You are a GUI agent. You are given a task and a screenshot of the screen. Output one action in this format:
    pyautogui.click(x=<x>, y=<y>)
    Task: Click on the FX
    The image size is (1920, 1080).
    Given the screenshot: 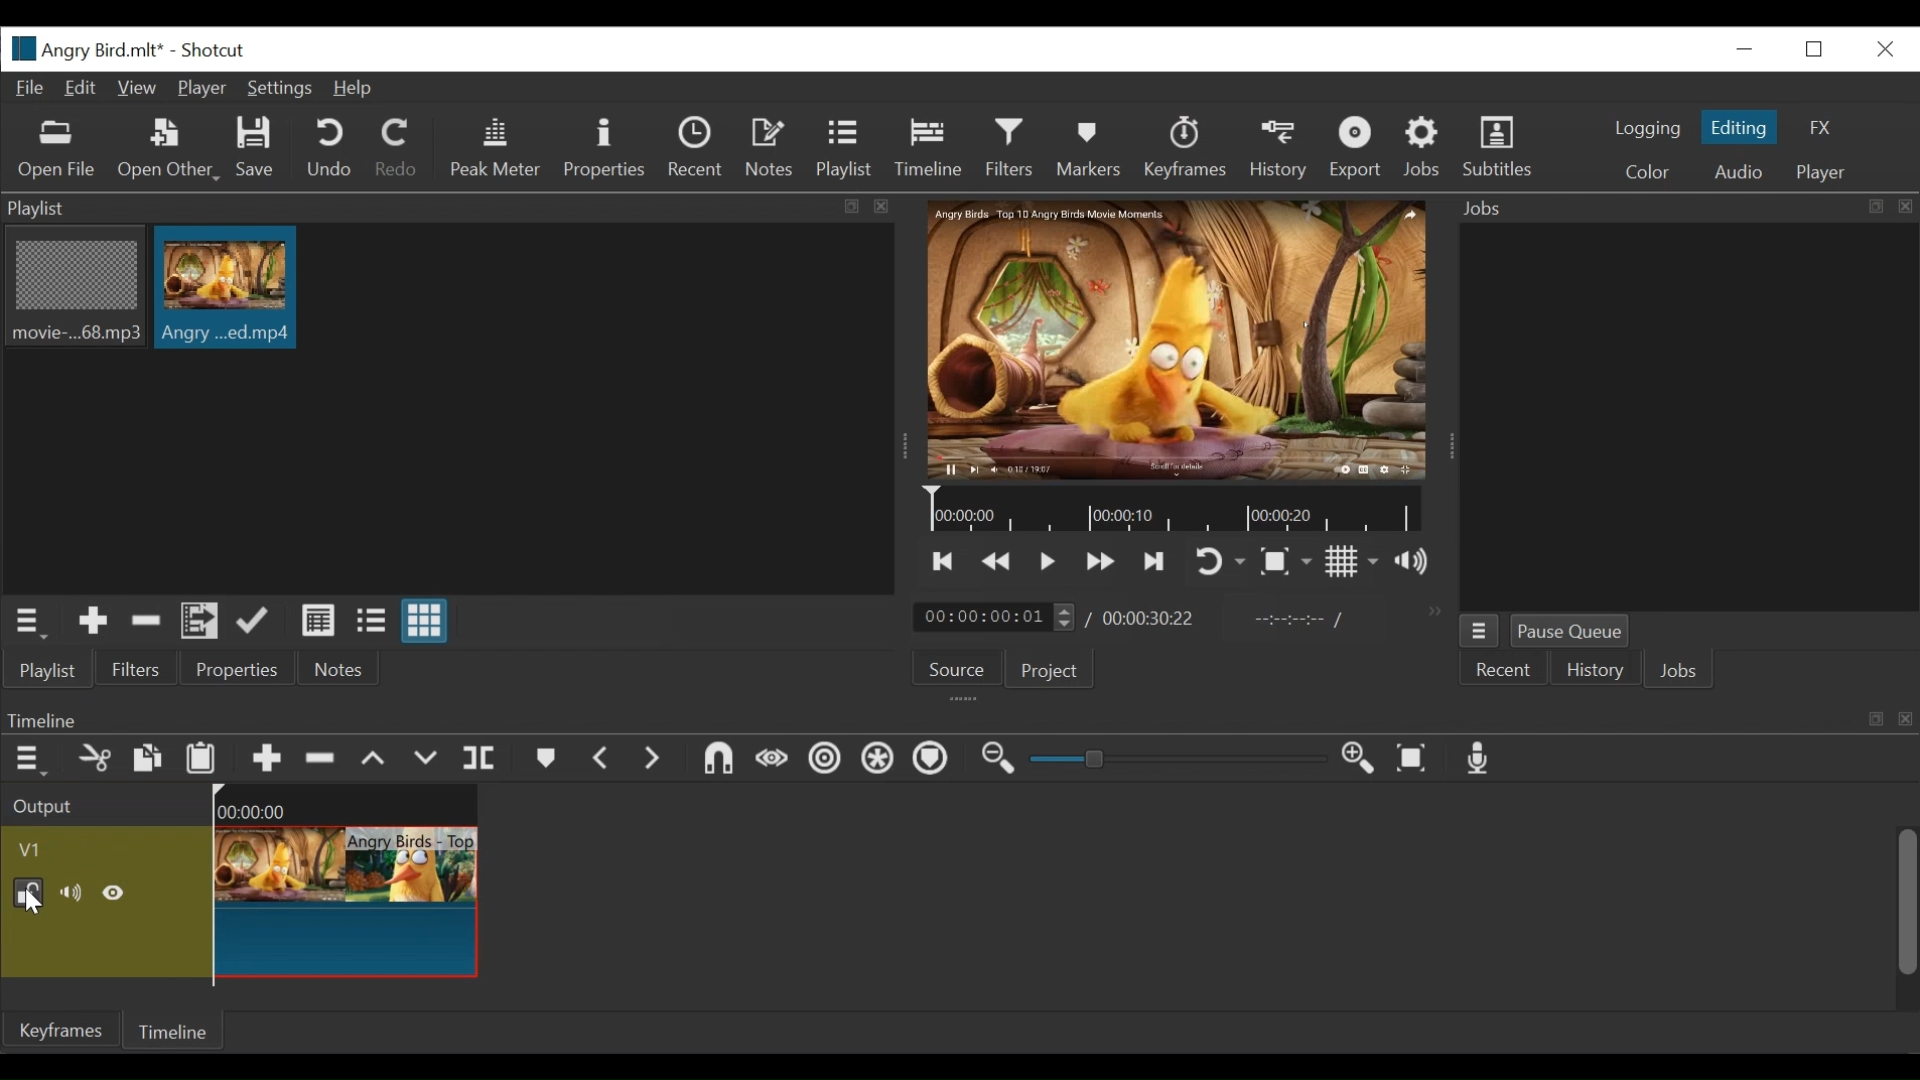 What is the action you would take?
    pyautogui.click(x=1823, y=127)
    